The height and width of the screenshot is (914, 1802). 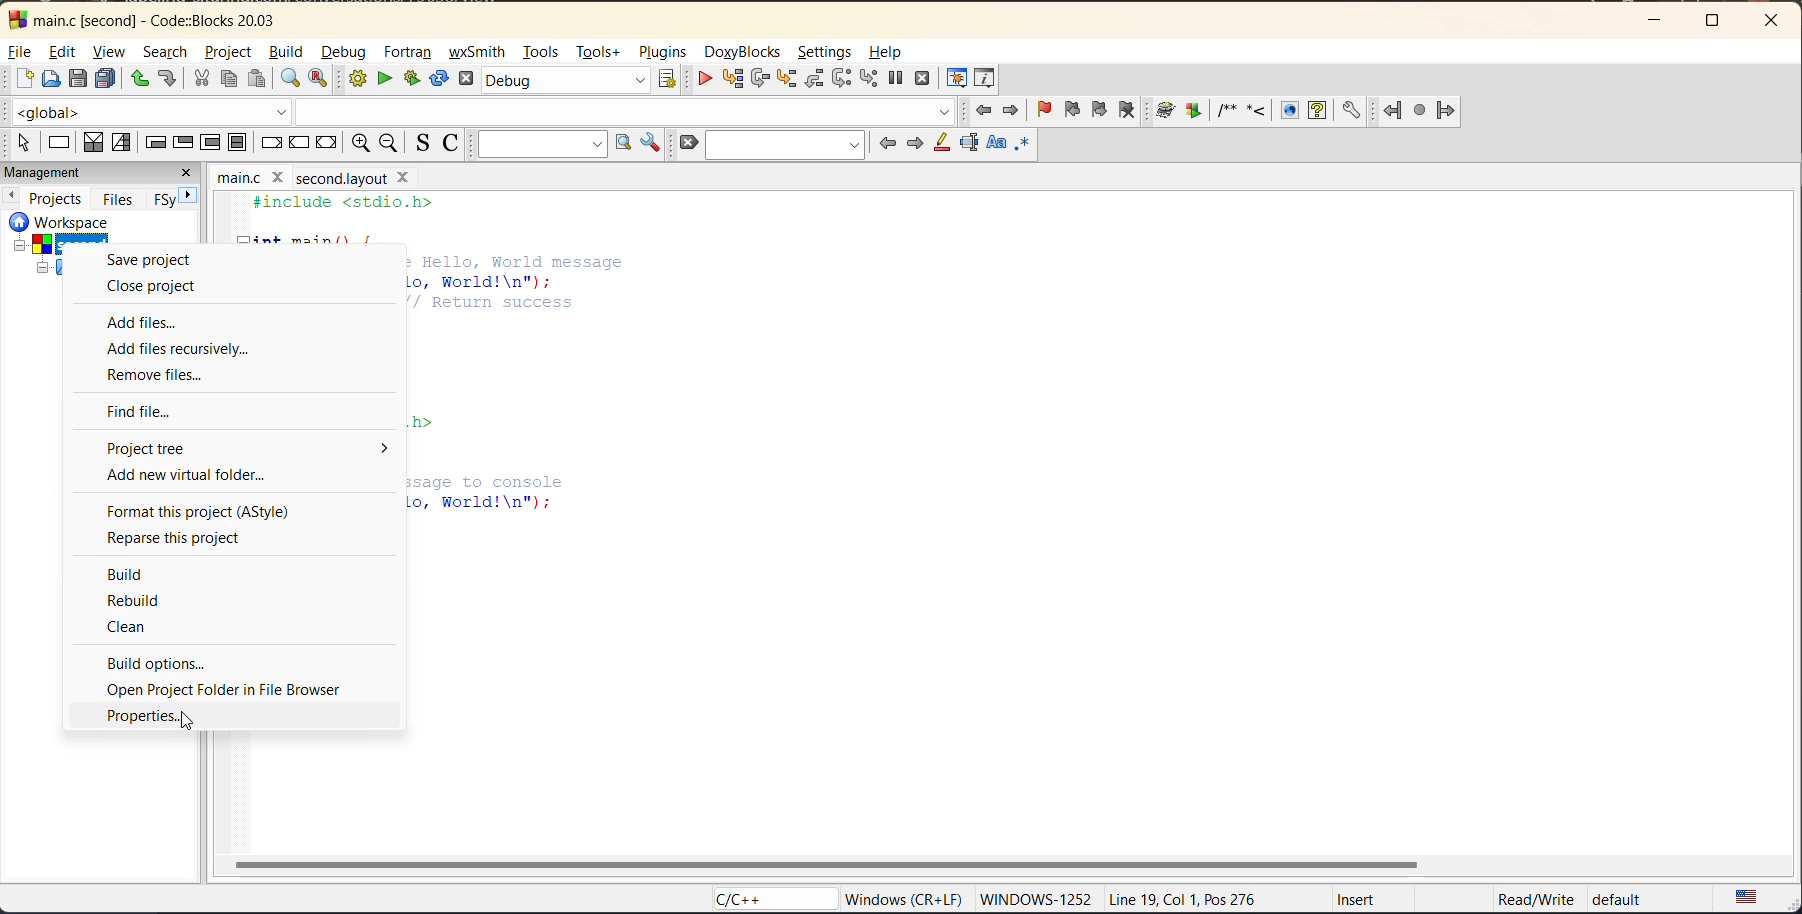 What do you see at coordinates (160, 284) in the screenshot?
I see `close project` at bounding box center [160, 284].